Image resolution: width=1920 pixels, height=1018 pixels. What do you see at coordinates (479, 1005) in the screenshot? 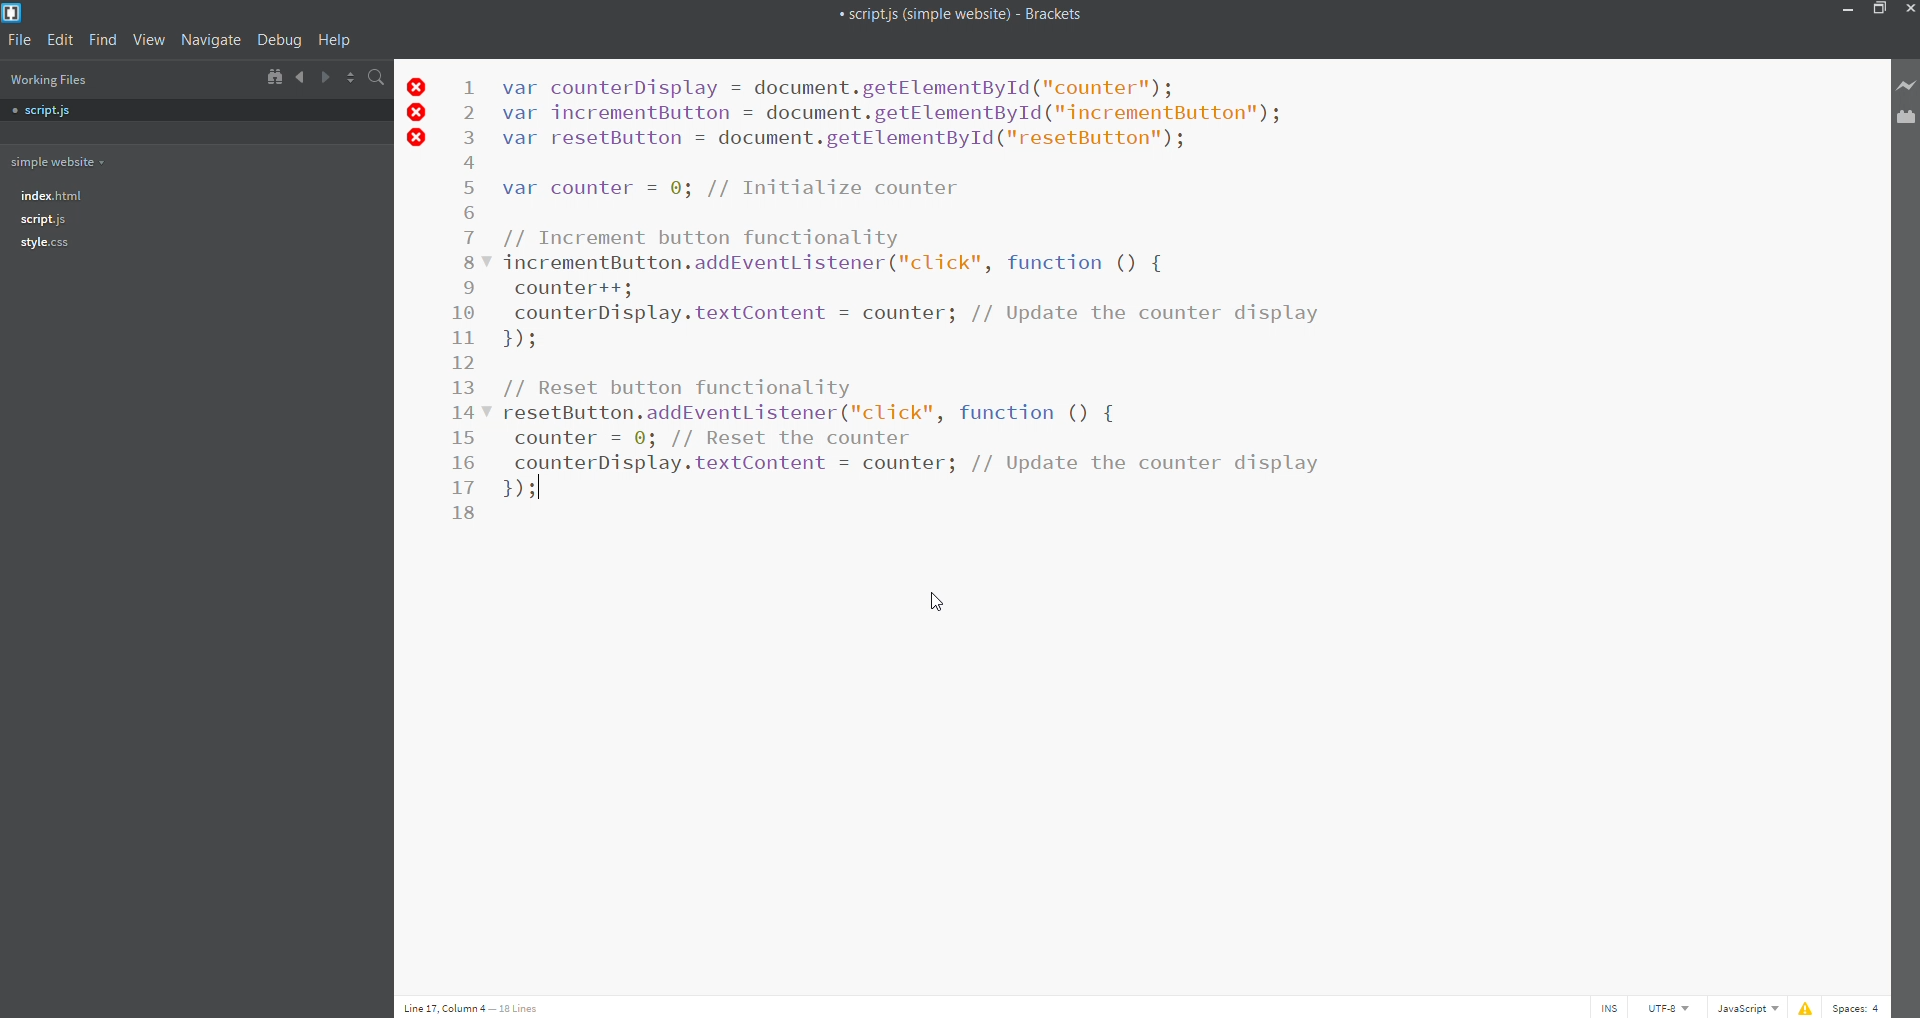
I see `Line 17, Column 4 -18 lines` at bounding box center [479, 1005].